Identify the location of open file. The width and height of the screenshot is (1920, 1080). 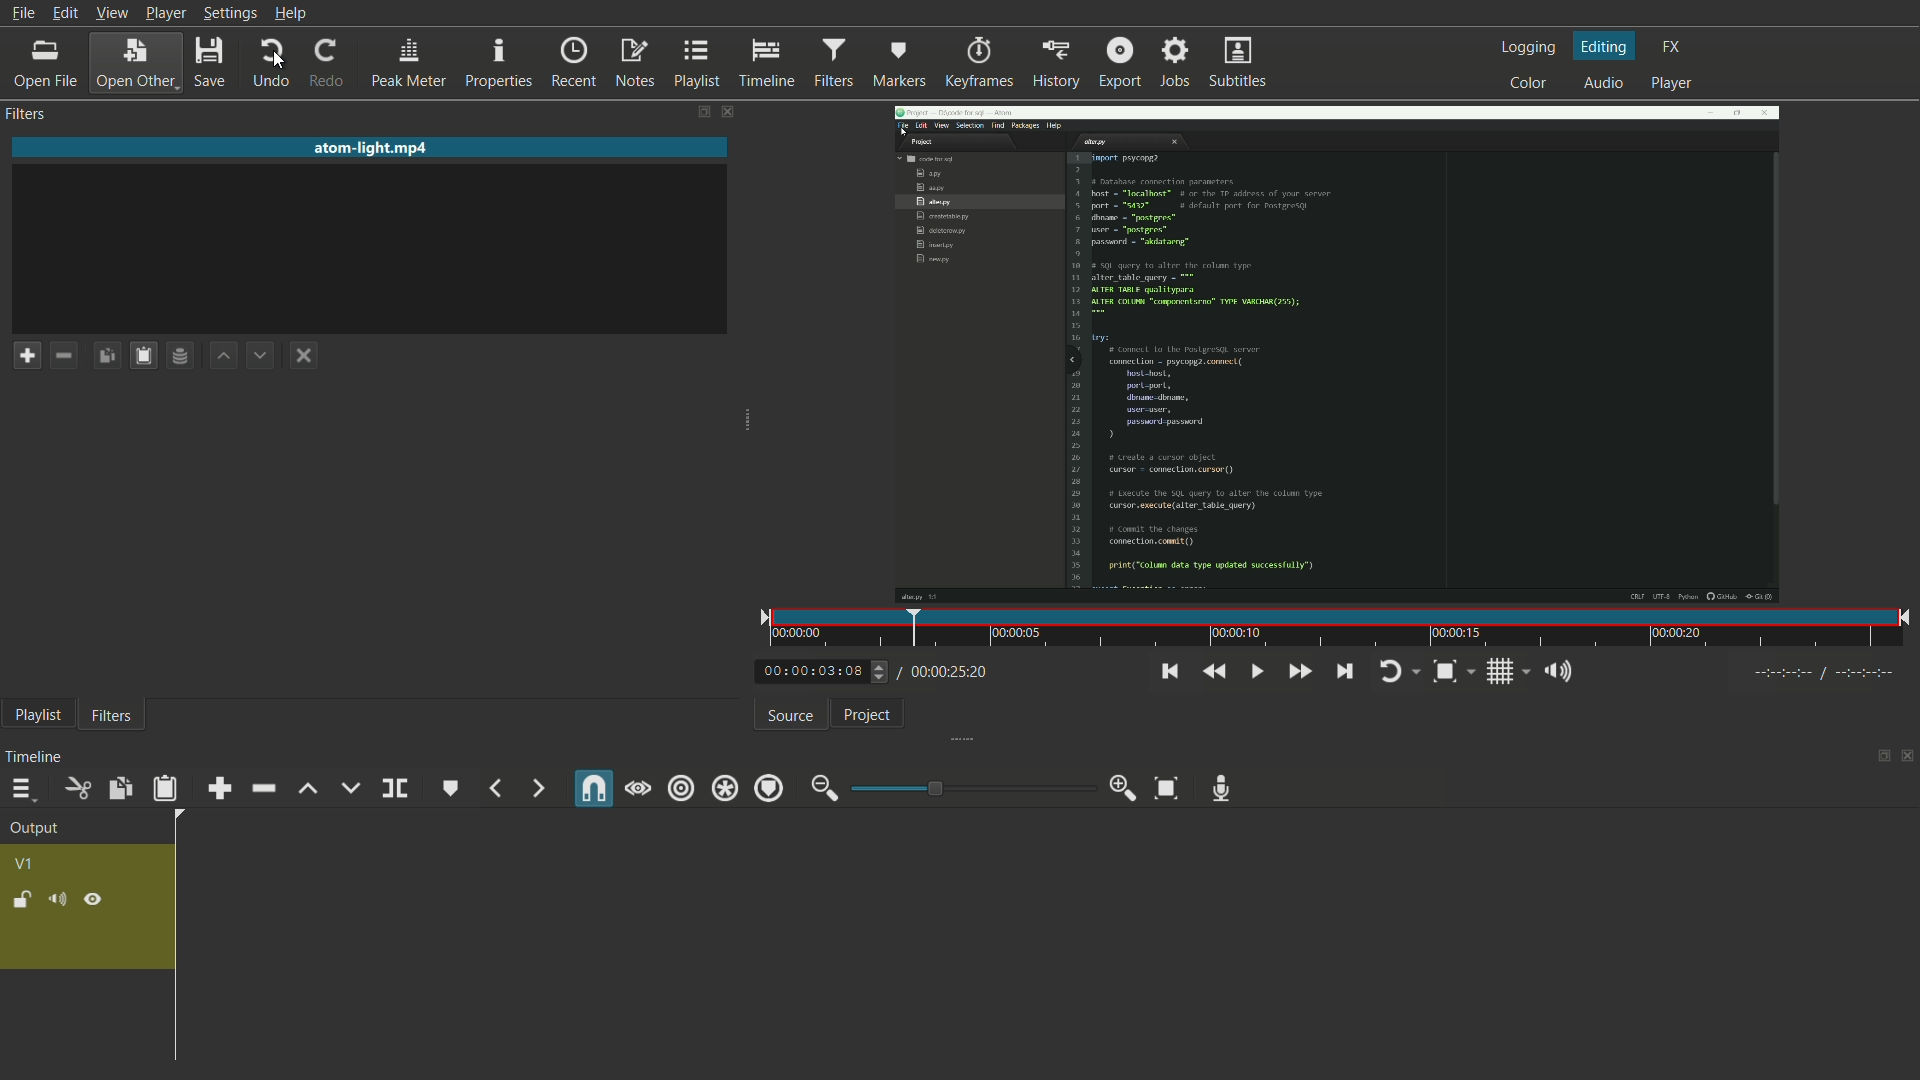
(43, 61).